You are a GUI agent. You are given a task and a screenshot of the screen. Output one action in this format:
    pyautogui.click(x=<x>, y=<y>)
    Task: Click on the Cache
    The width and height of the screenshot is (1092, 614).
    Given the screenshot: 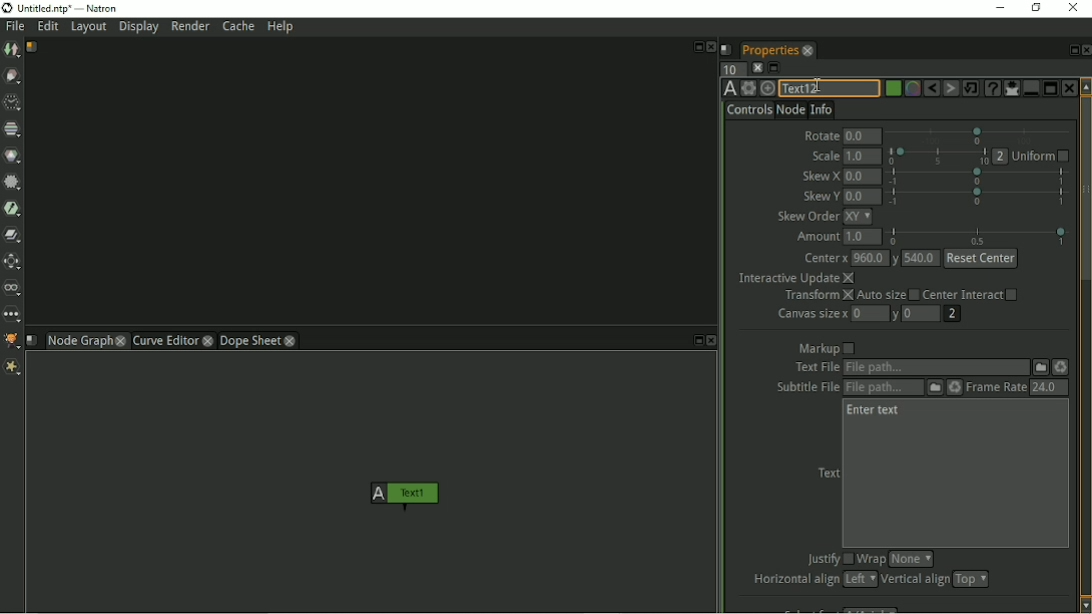 What is the action you would take?
    pyautogui.click(x=238, y=26)
    